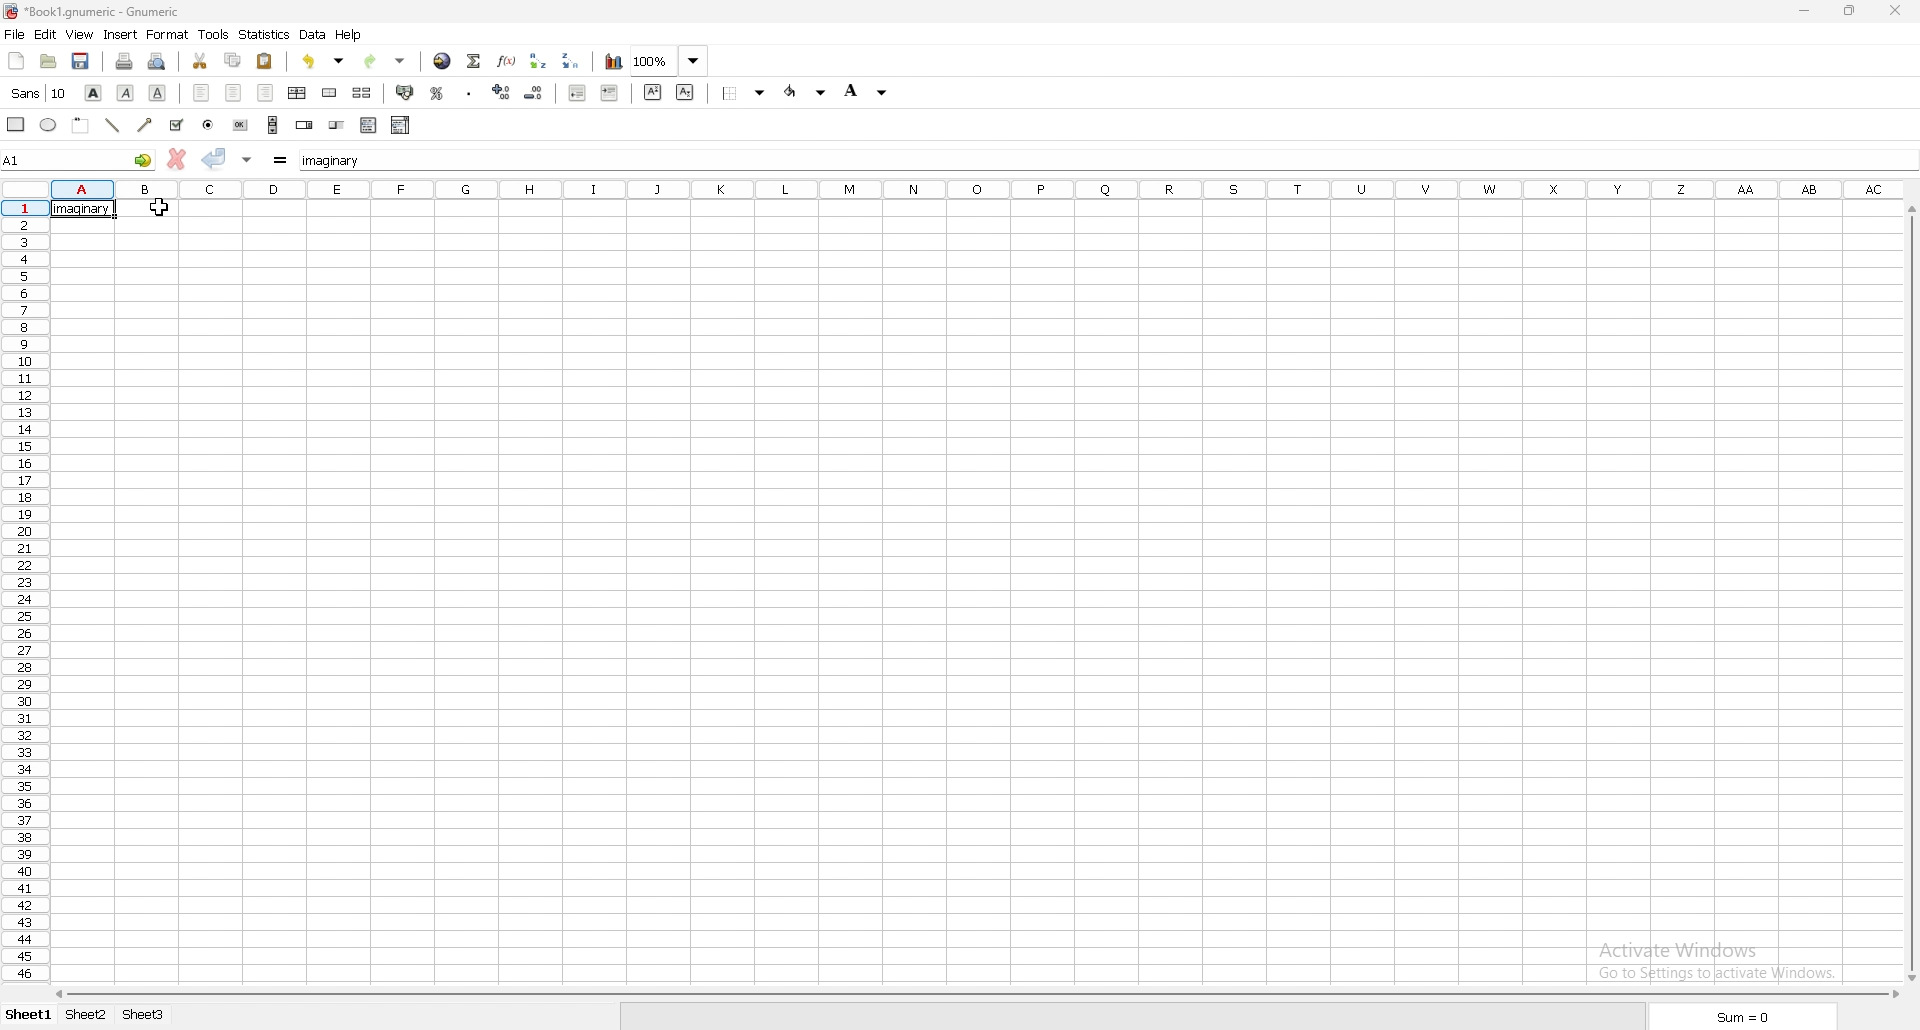 This screenshot has width=1920, height=1030. What do you see at coordinates (405, 94) in the screenshot?
I see `accounting` at bounding box center [405, 94].